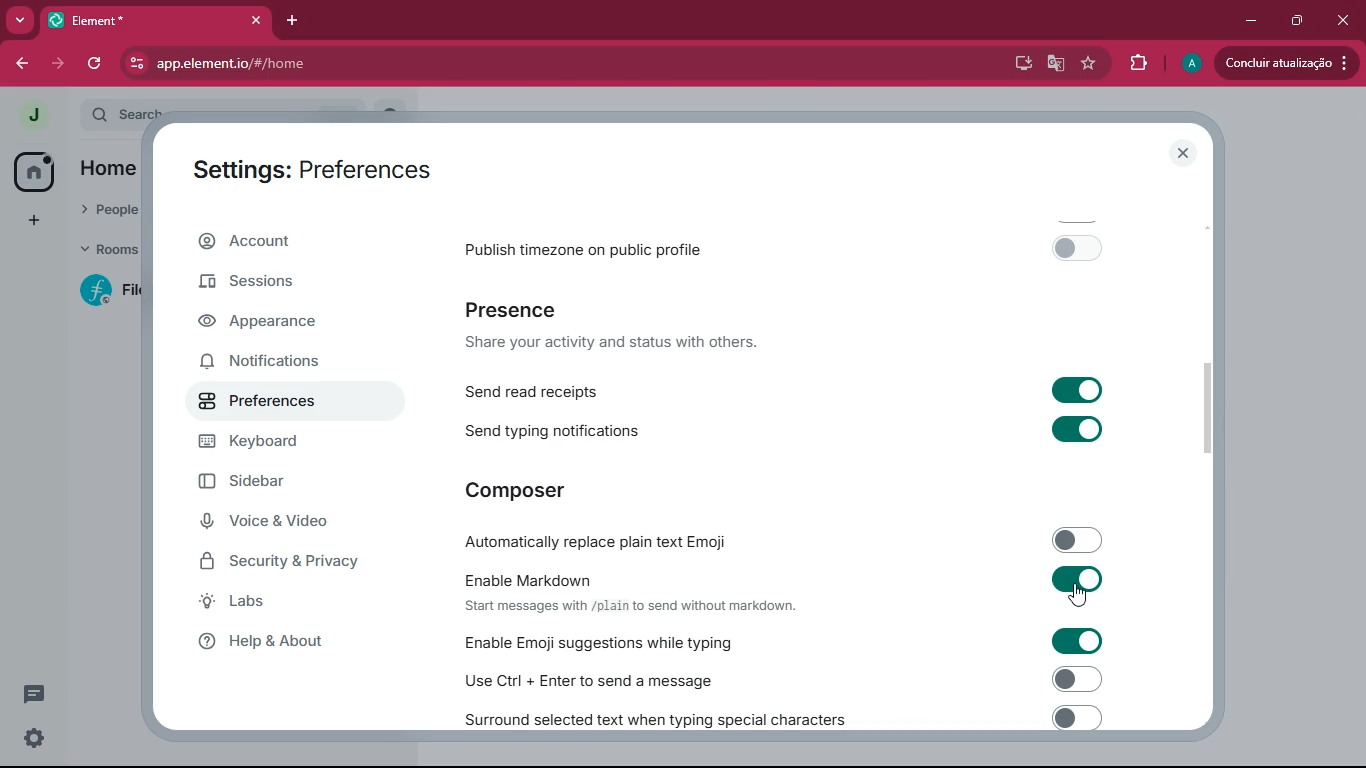  Describe the element at coordinates (18, 64) in the screenshot. I see `back` at that location.